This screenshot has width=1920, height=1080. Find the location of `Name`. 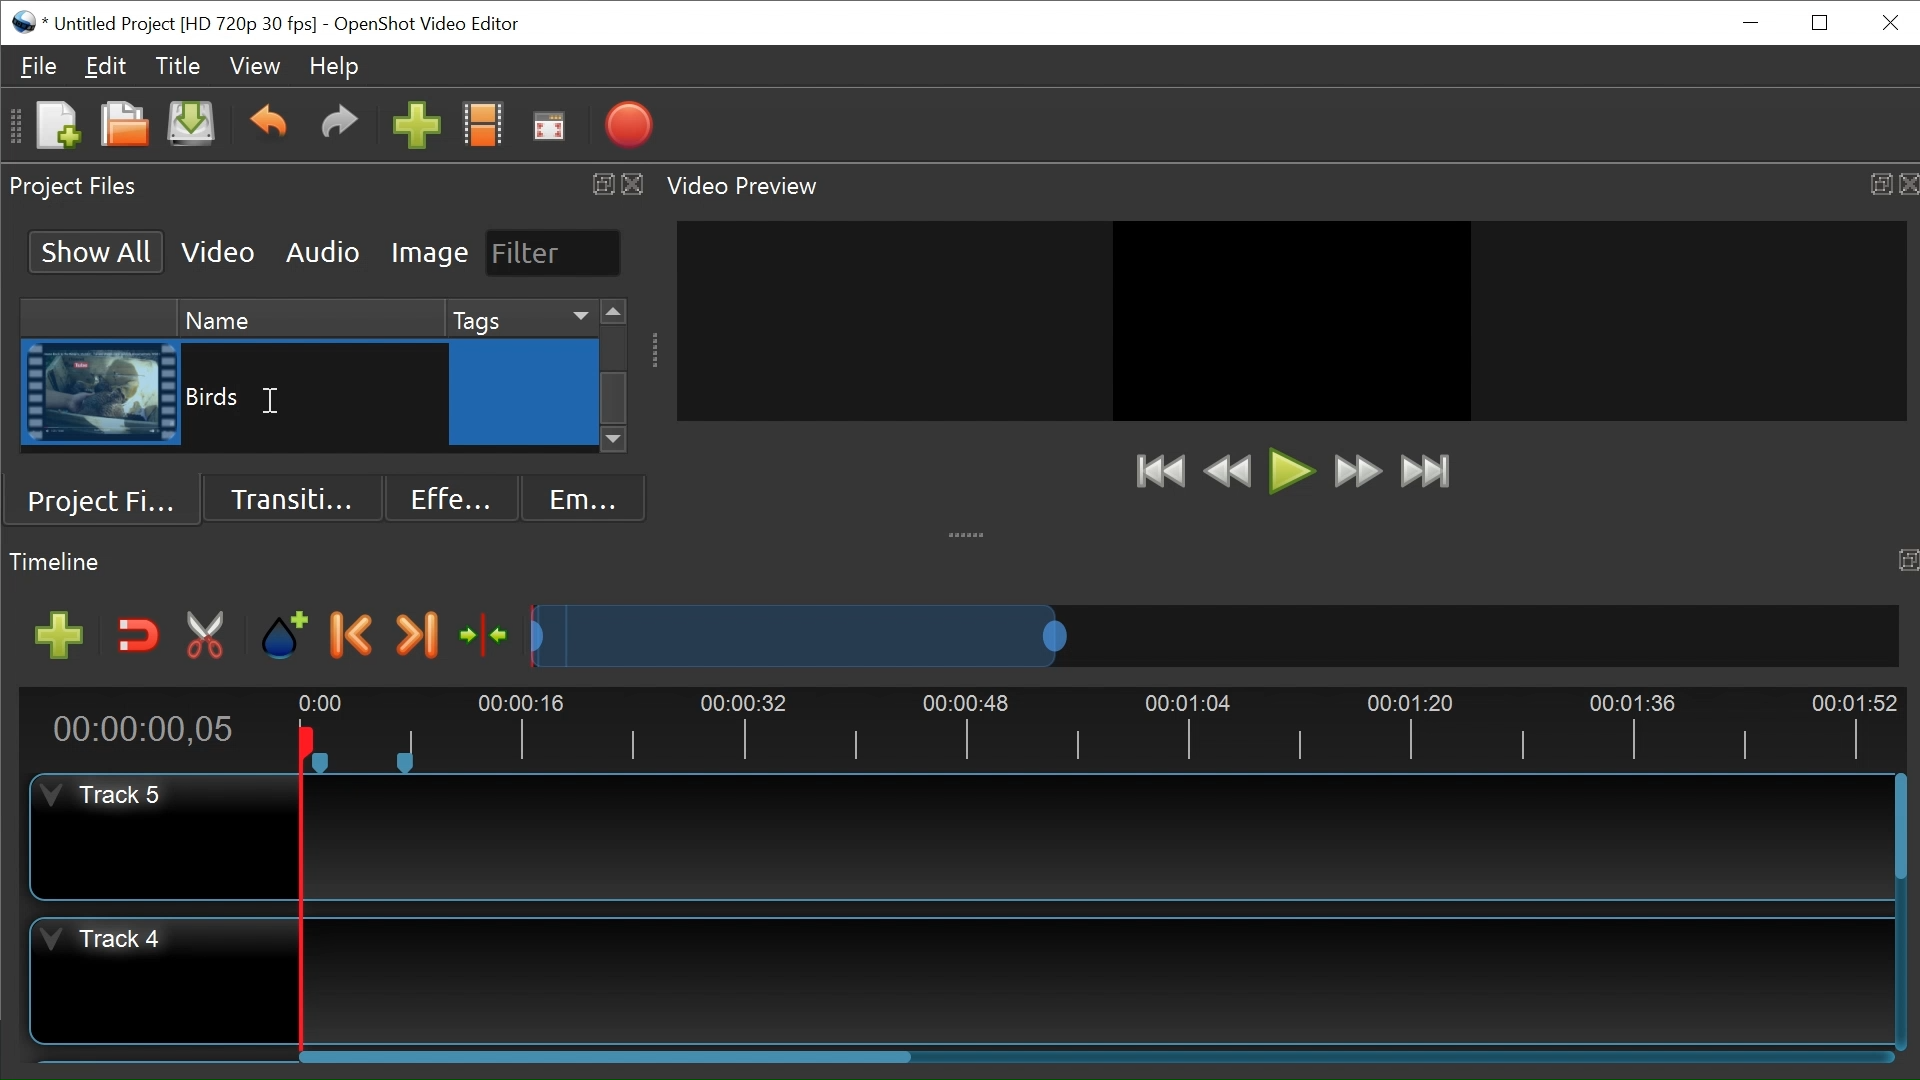

Name is located at coordinates (307, 316).